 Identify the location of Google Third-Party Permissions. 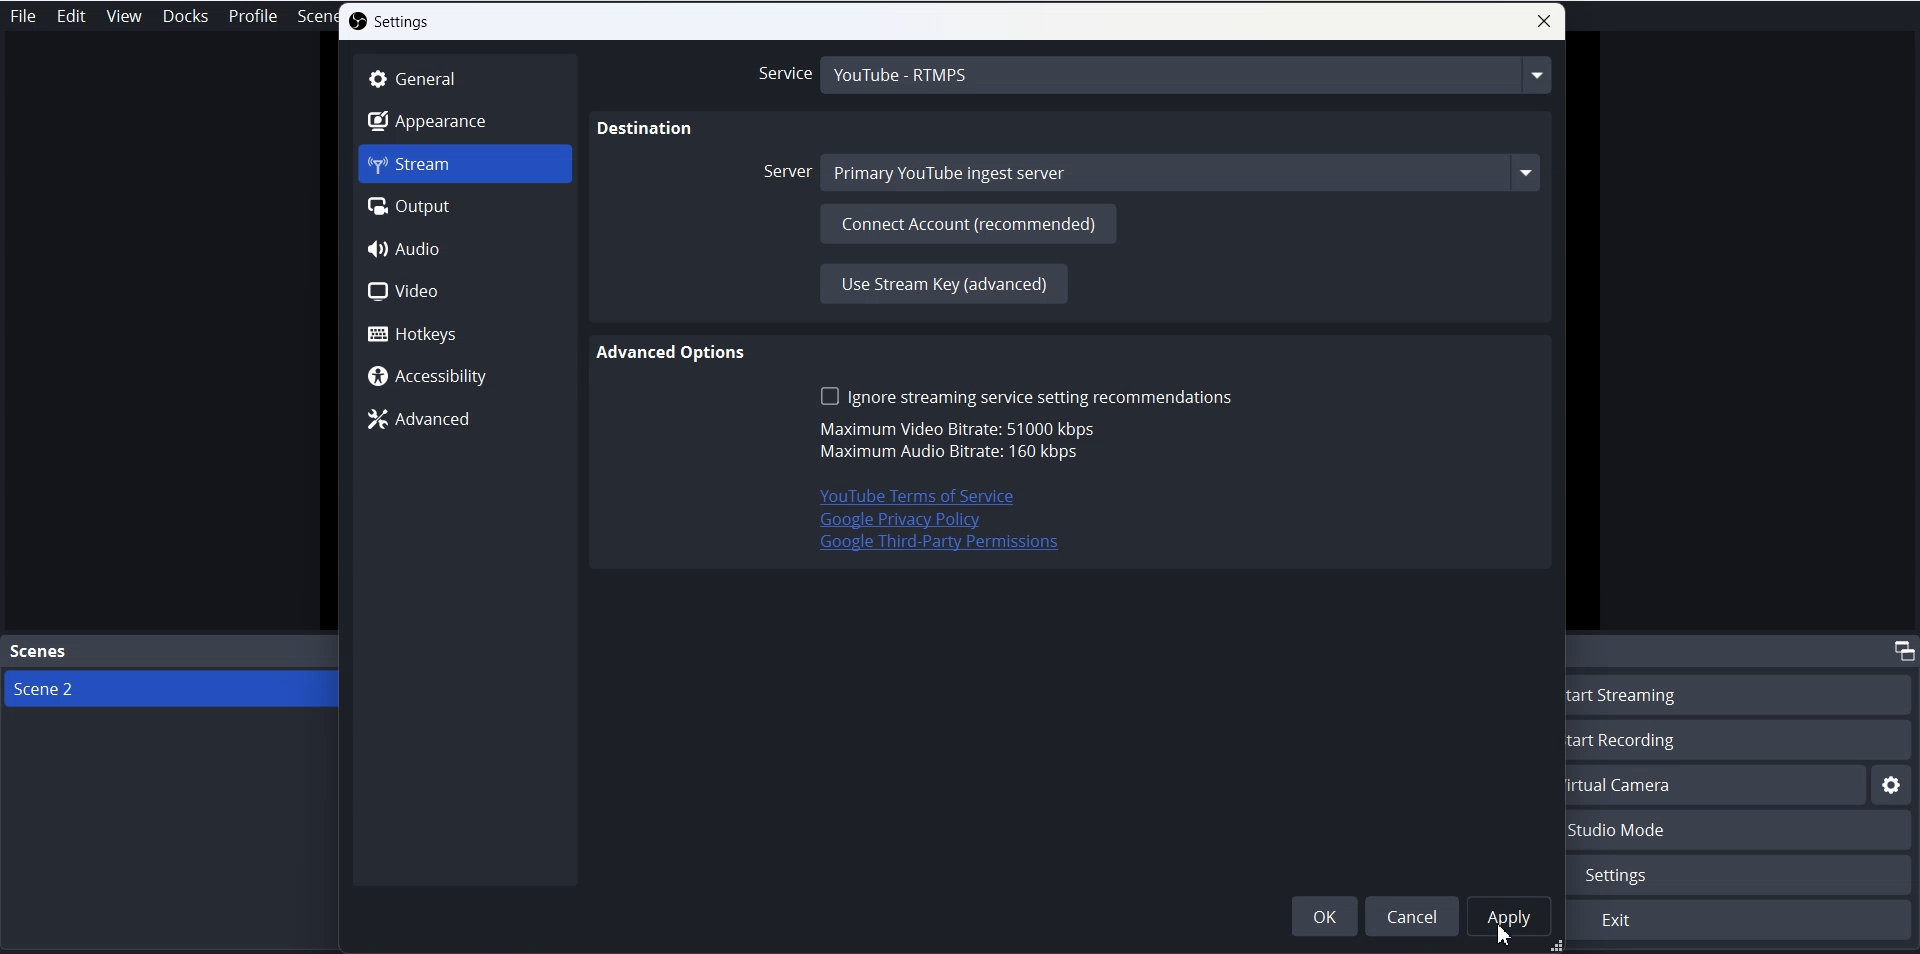
(941, 546).